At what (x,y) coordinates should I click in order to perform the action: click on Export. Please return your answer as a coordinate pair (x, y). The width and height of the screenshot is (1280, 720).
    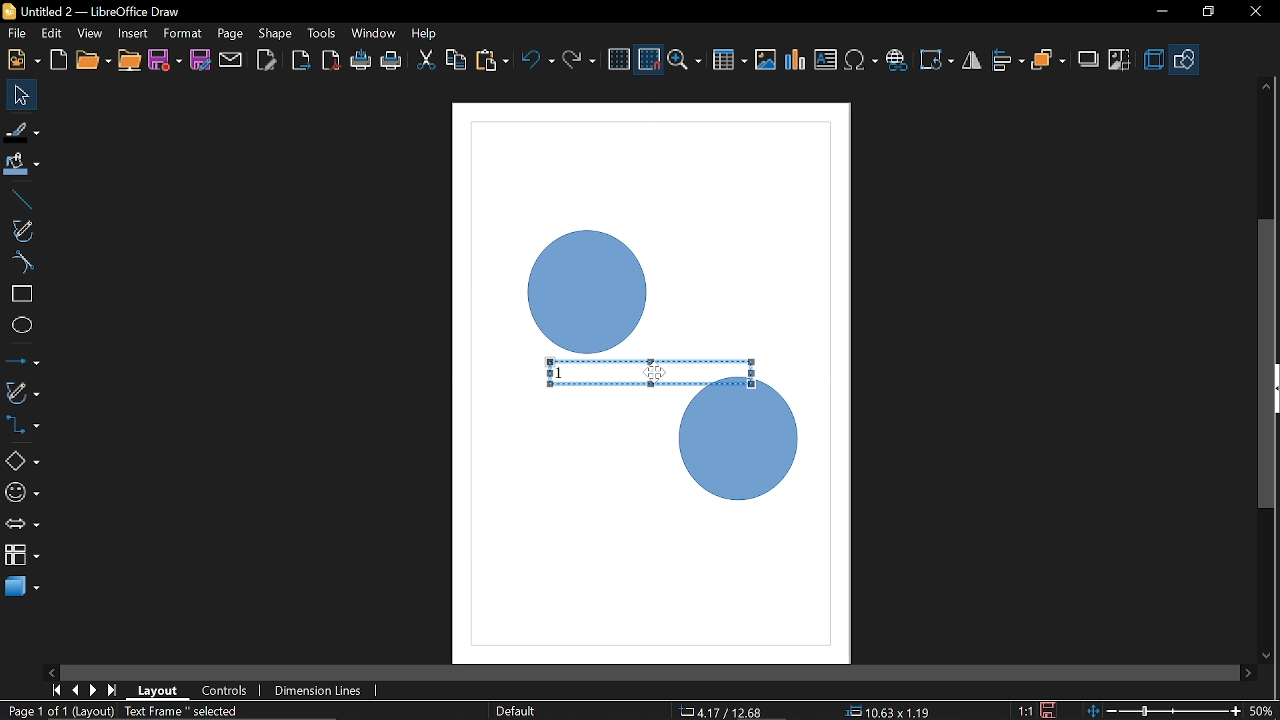
    Looking at the image, I should click on (299, 62).